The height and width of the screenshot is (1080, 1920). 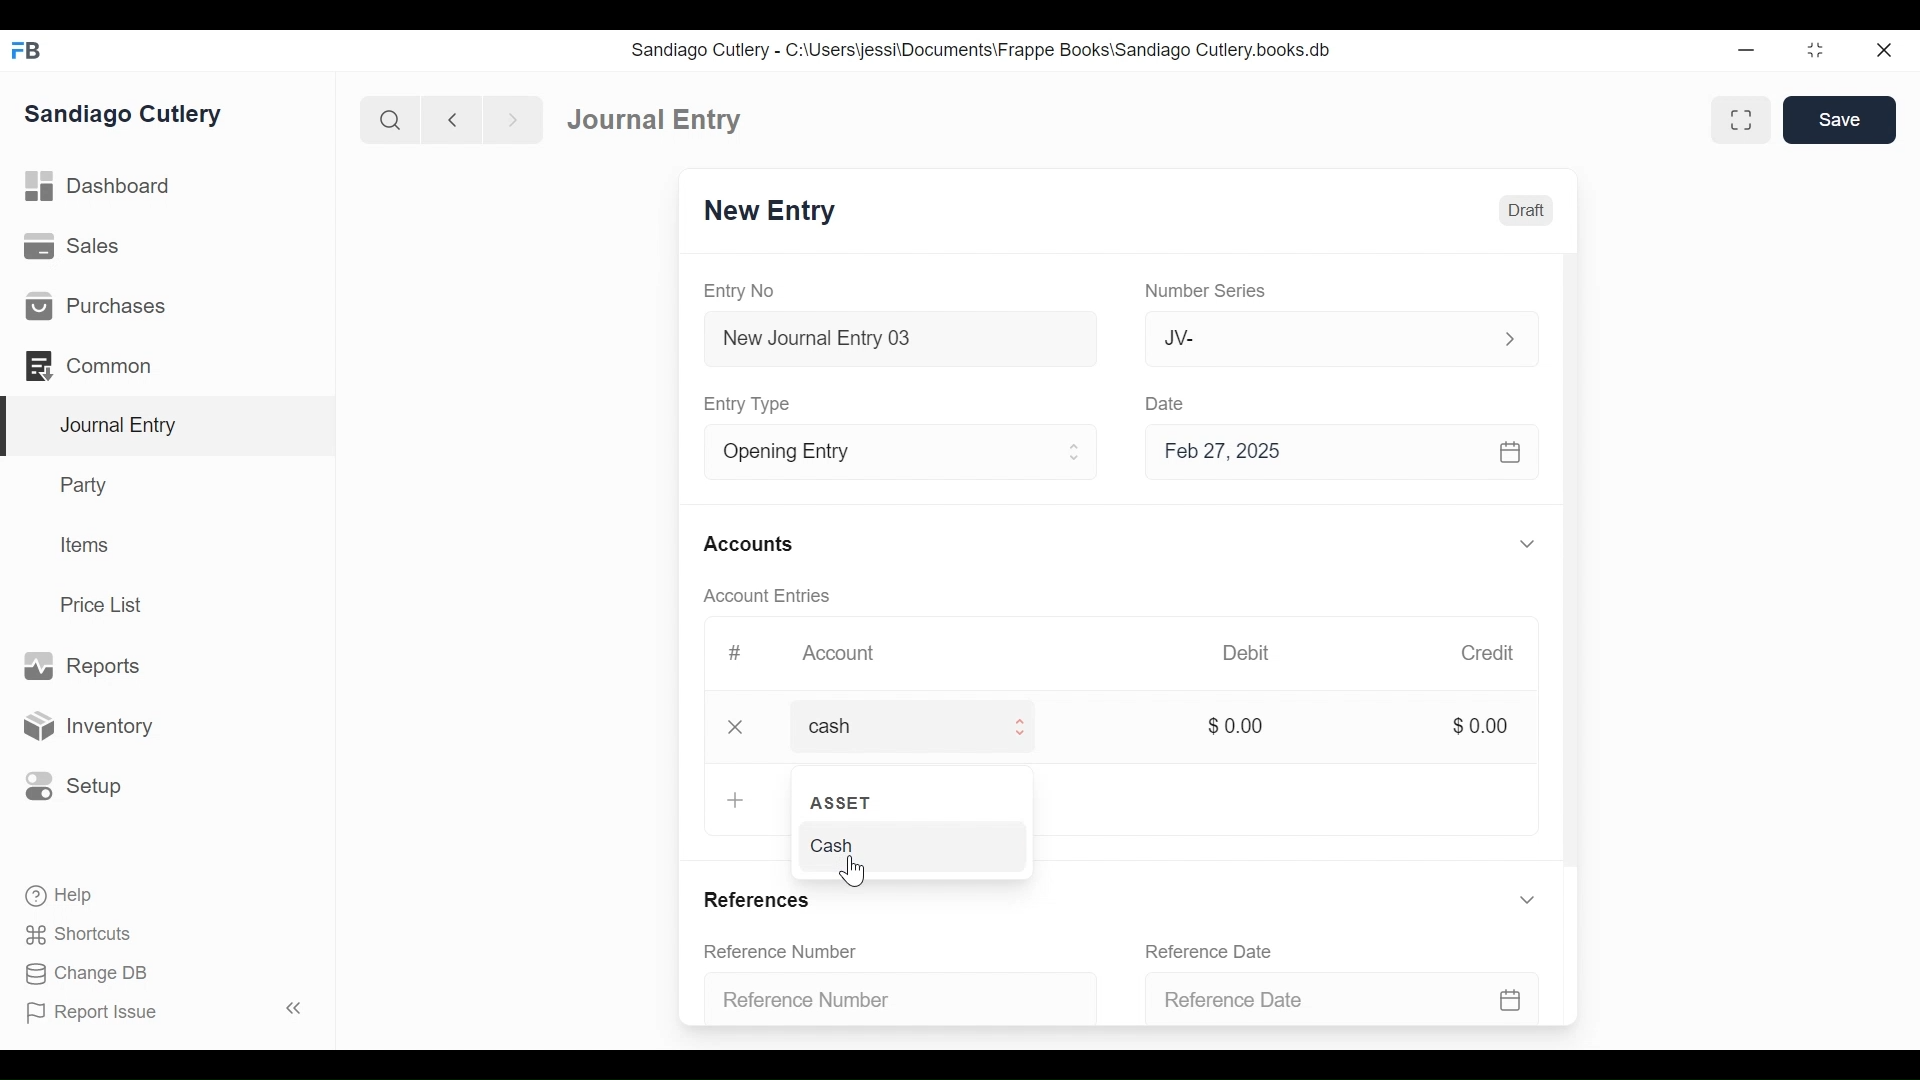 I want to click on Cursor, so click(x=856, y=871).